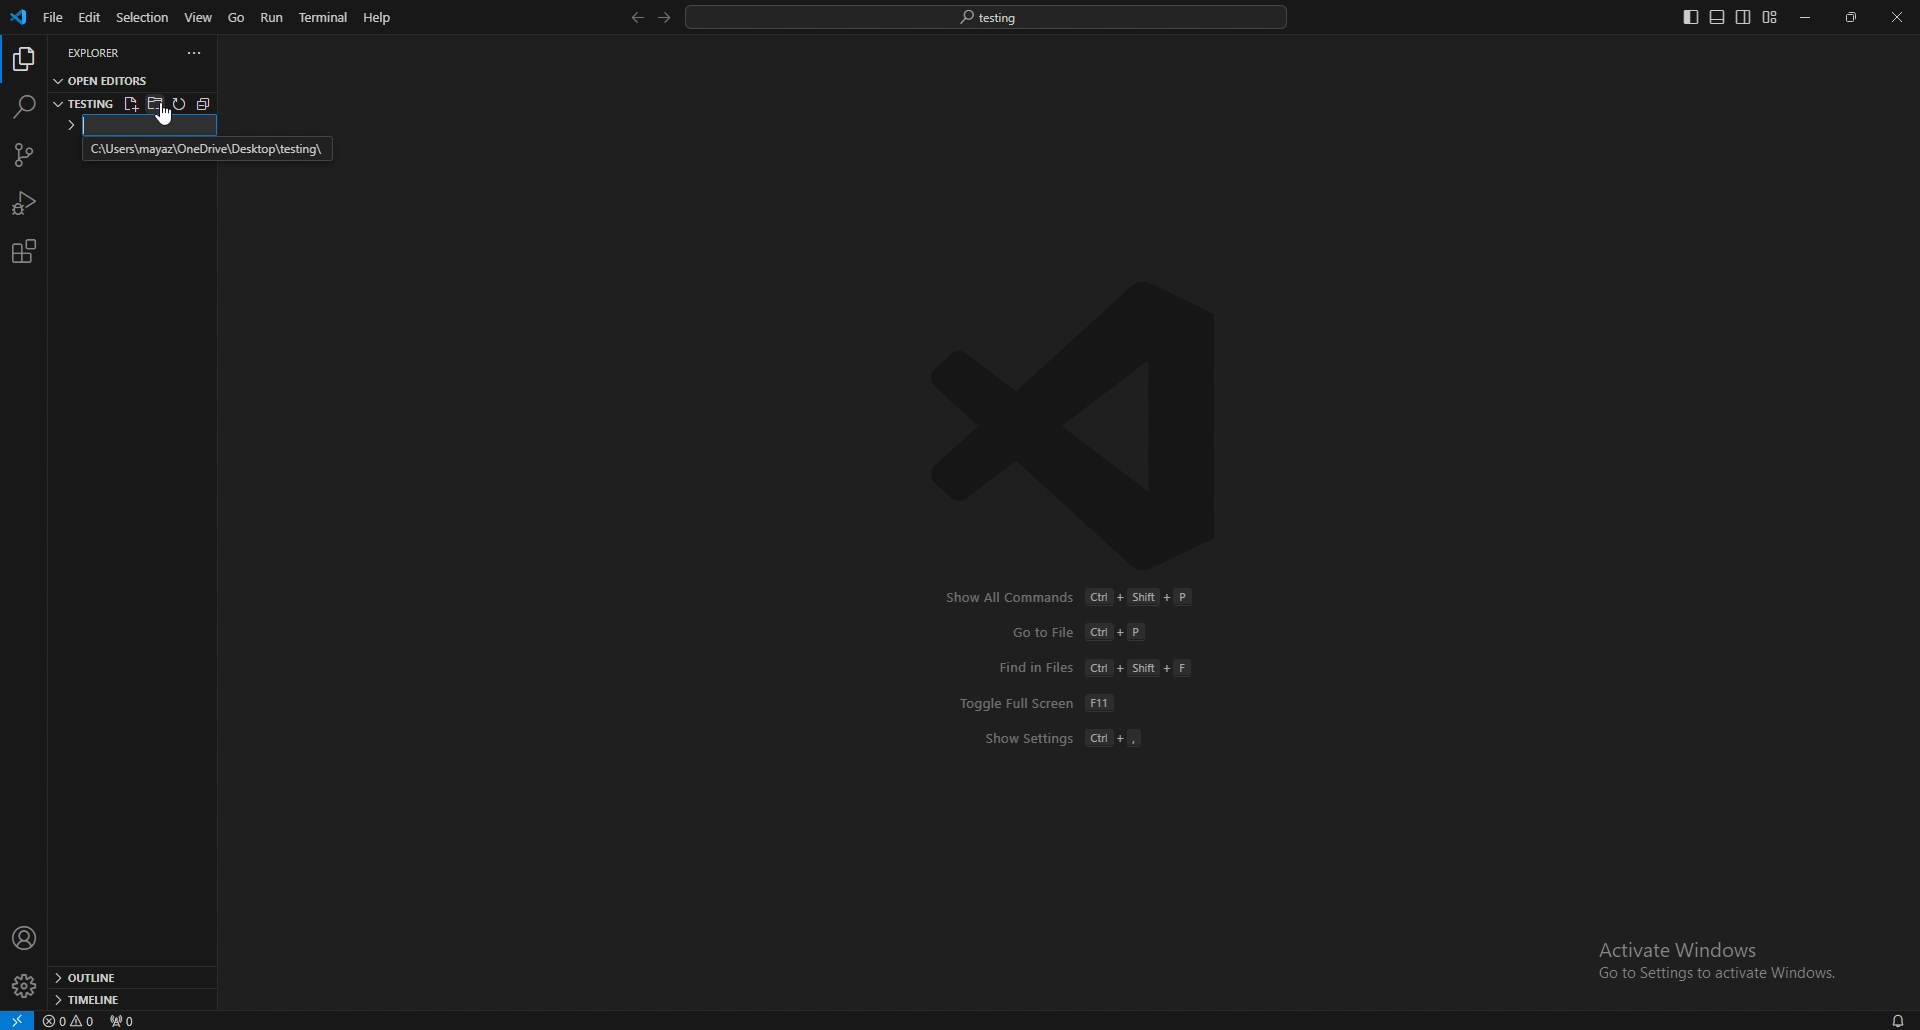 This screenshot has height=1030, width=1920. Describe the element at coordinates (130, 104) in the screenshot. I see `new file` at that location.